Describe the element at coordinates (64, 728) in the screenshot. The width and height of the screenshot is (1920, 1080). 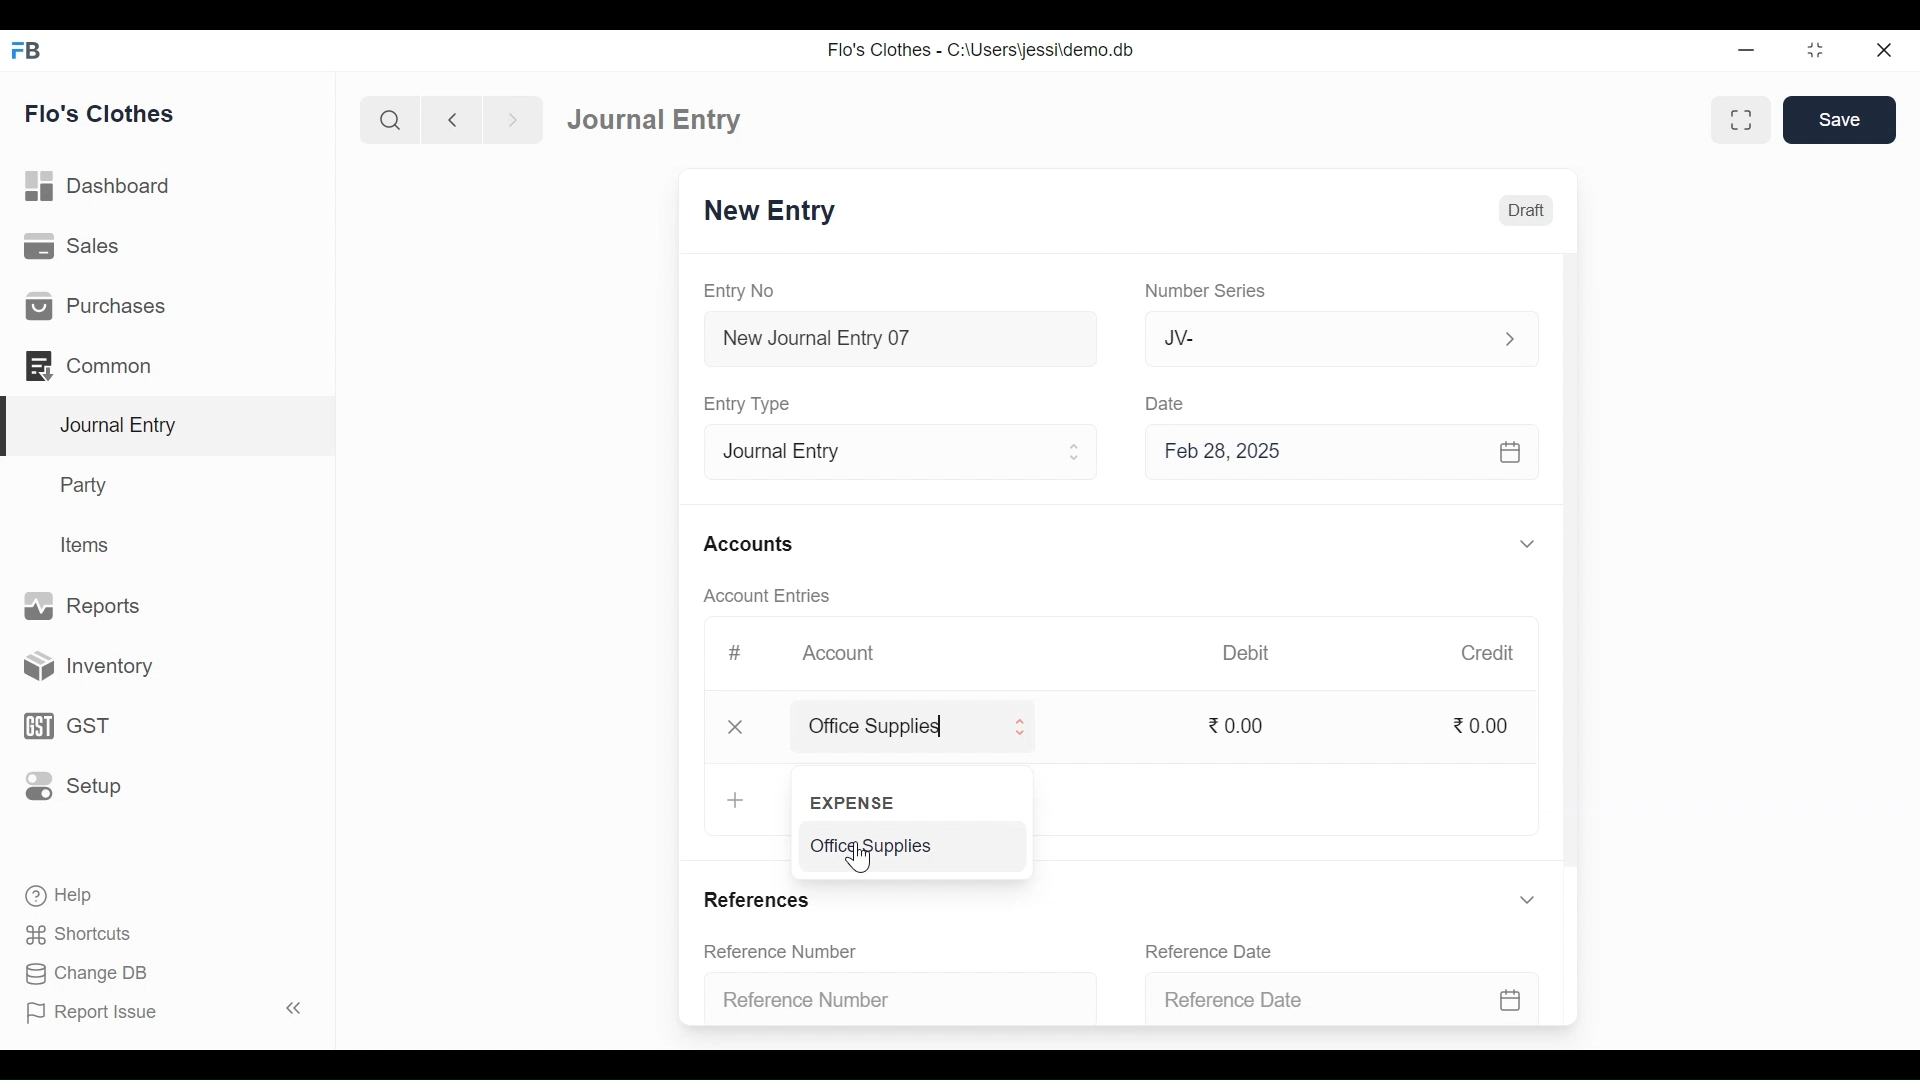
I see `GST` at that location.